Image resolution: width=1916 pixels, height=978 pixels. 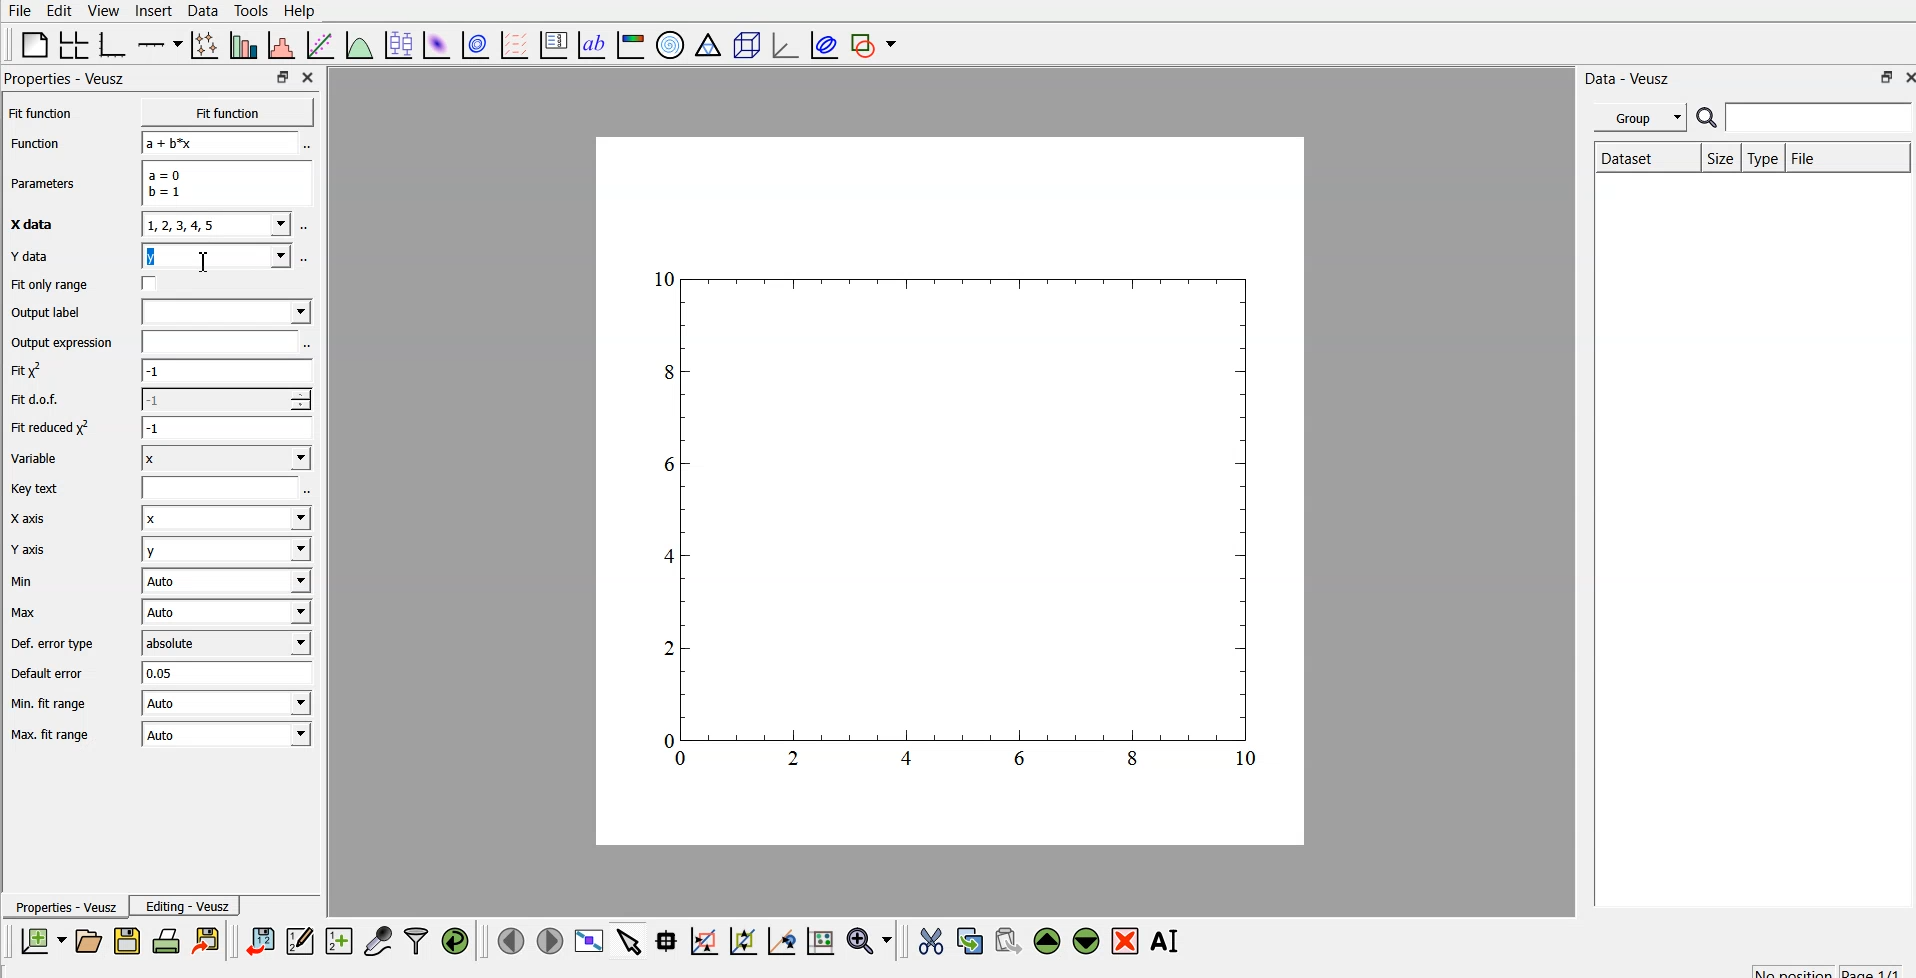 I want to click on 3d scene, so click(x=747, y=47).